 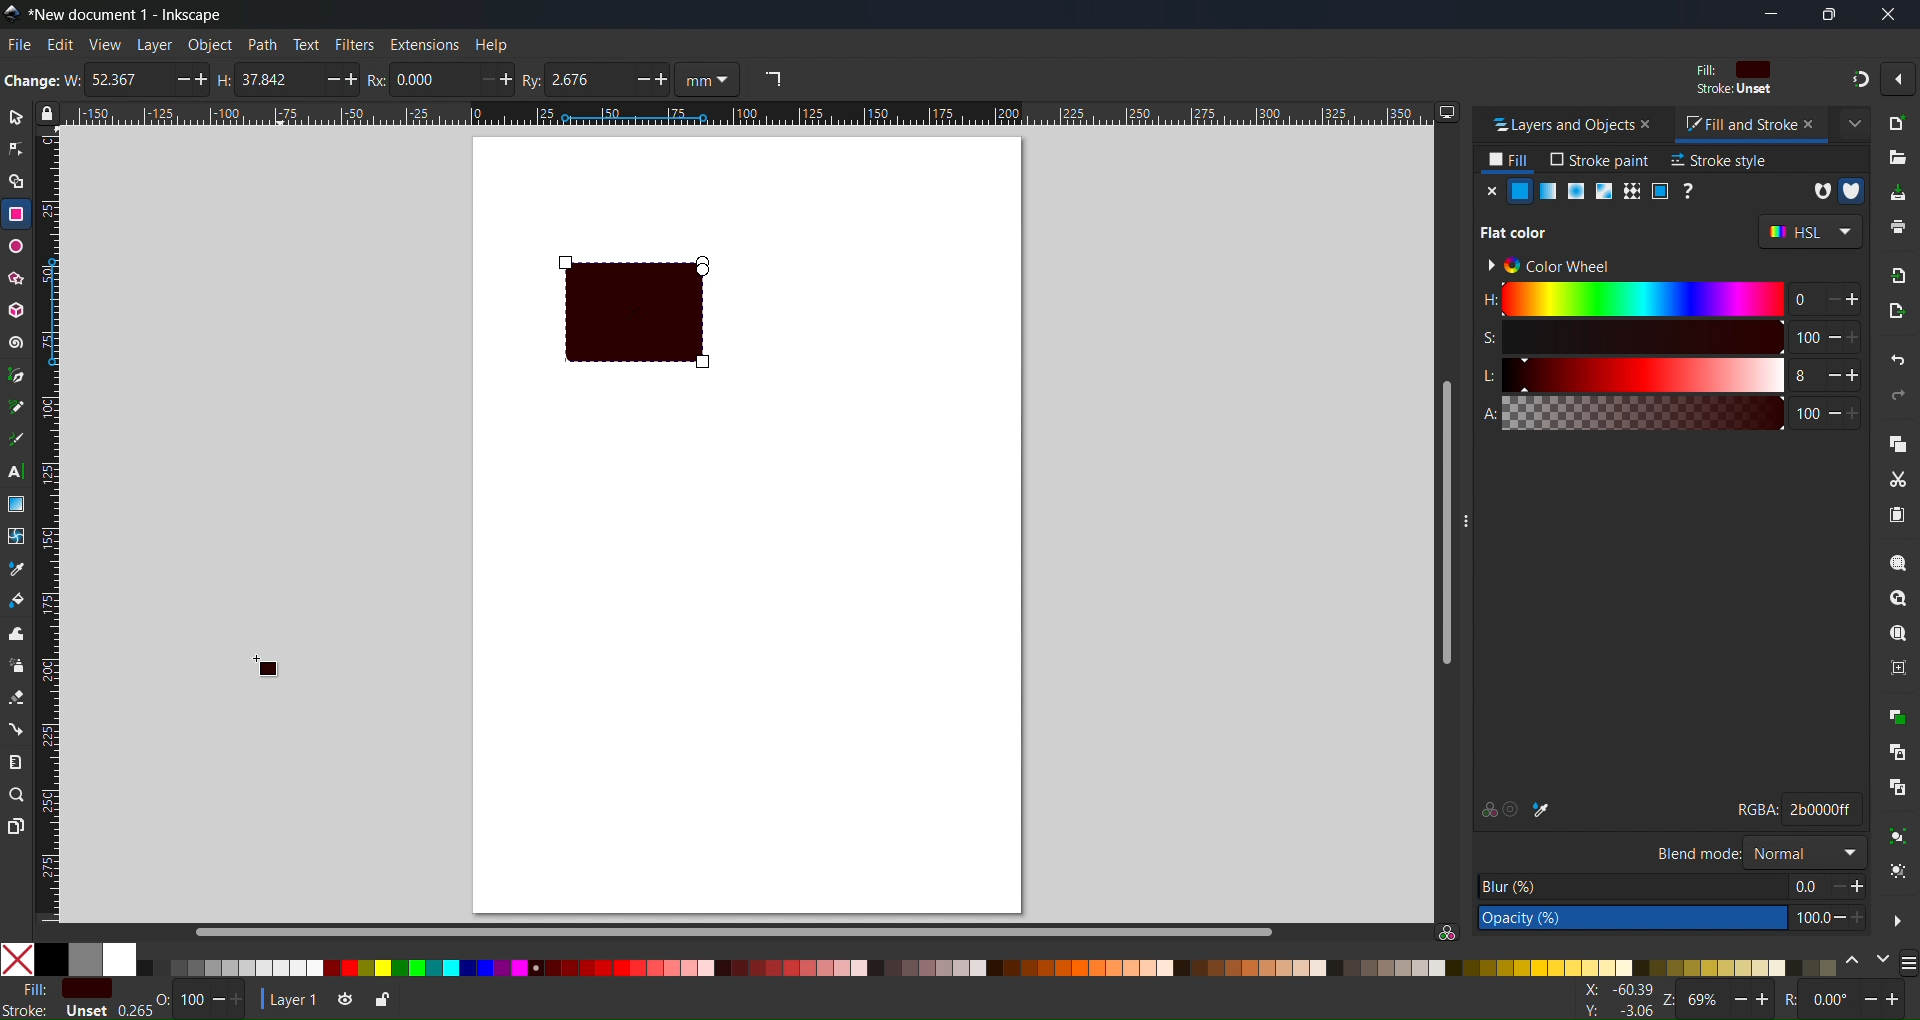 What do you see at coordinates (1897, 79) in the screenshot?
I see `Enable snapping` at bounding box center [1897, 79].